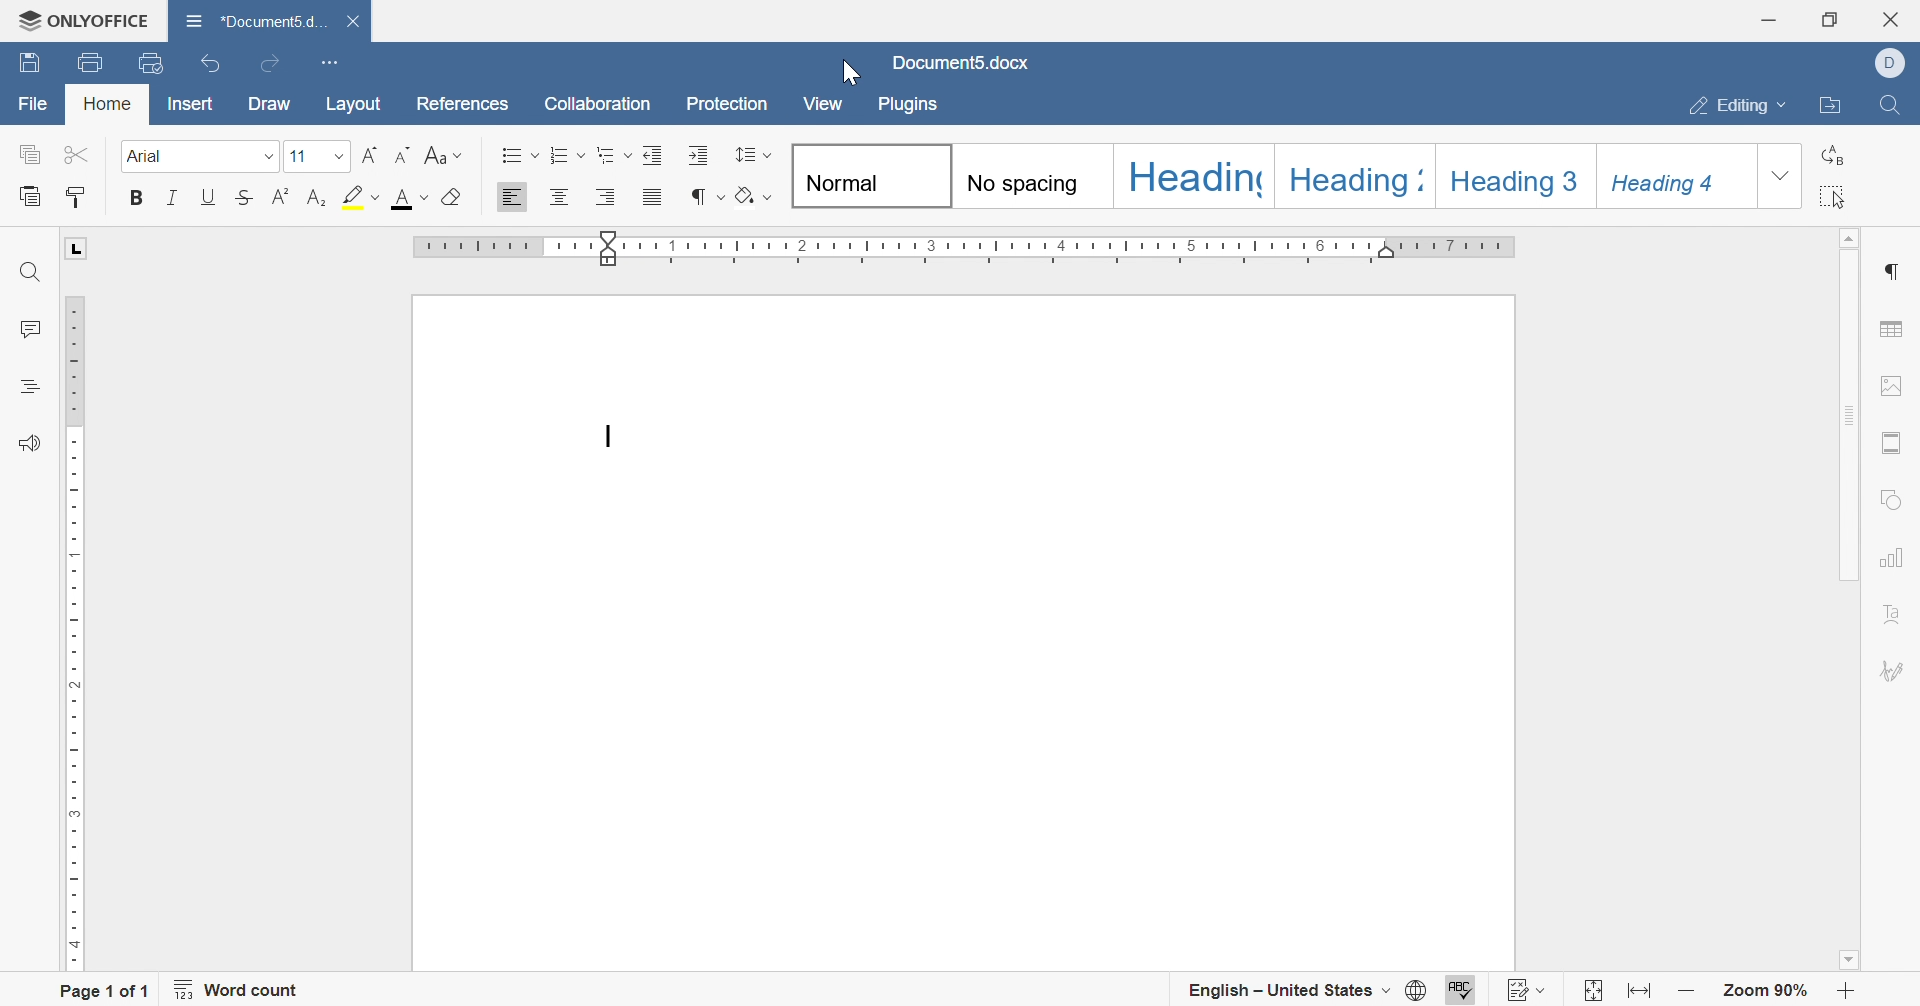 Image resolution: width=1920 pixels, height=1006 pixels. What do you see at coordinates (1853, 235) in the screenshot?
I see `scroll up` at bounding box center [1853, 235].